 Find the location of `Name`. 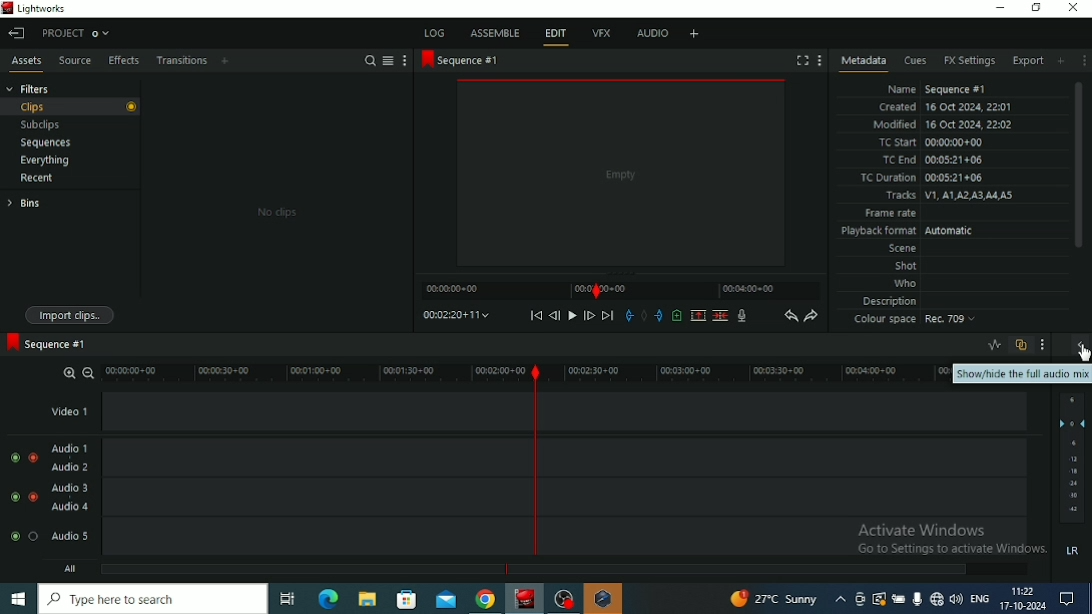

Name is located at coordinates (934, 87).